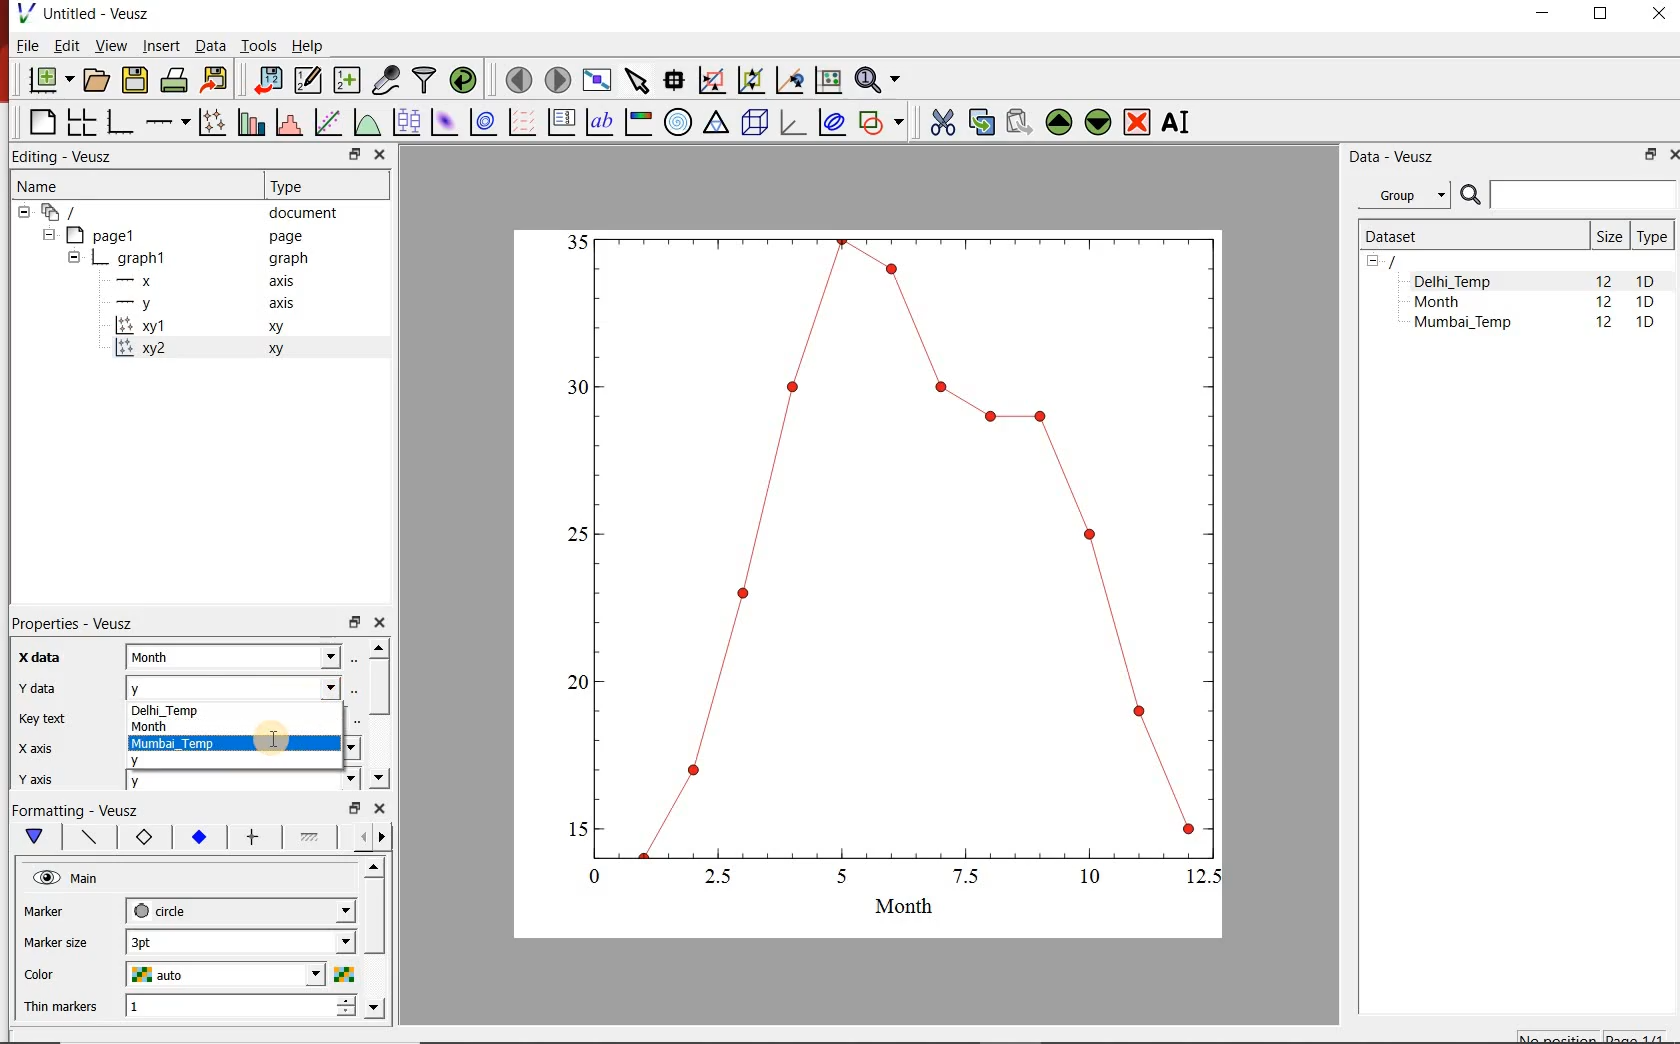 The width and height of the screenshot is (1680, 1044). Describe the element at coordinates (597, 81) in the screenshot. I see `view plot full screen` at that location.